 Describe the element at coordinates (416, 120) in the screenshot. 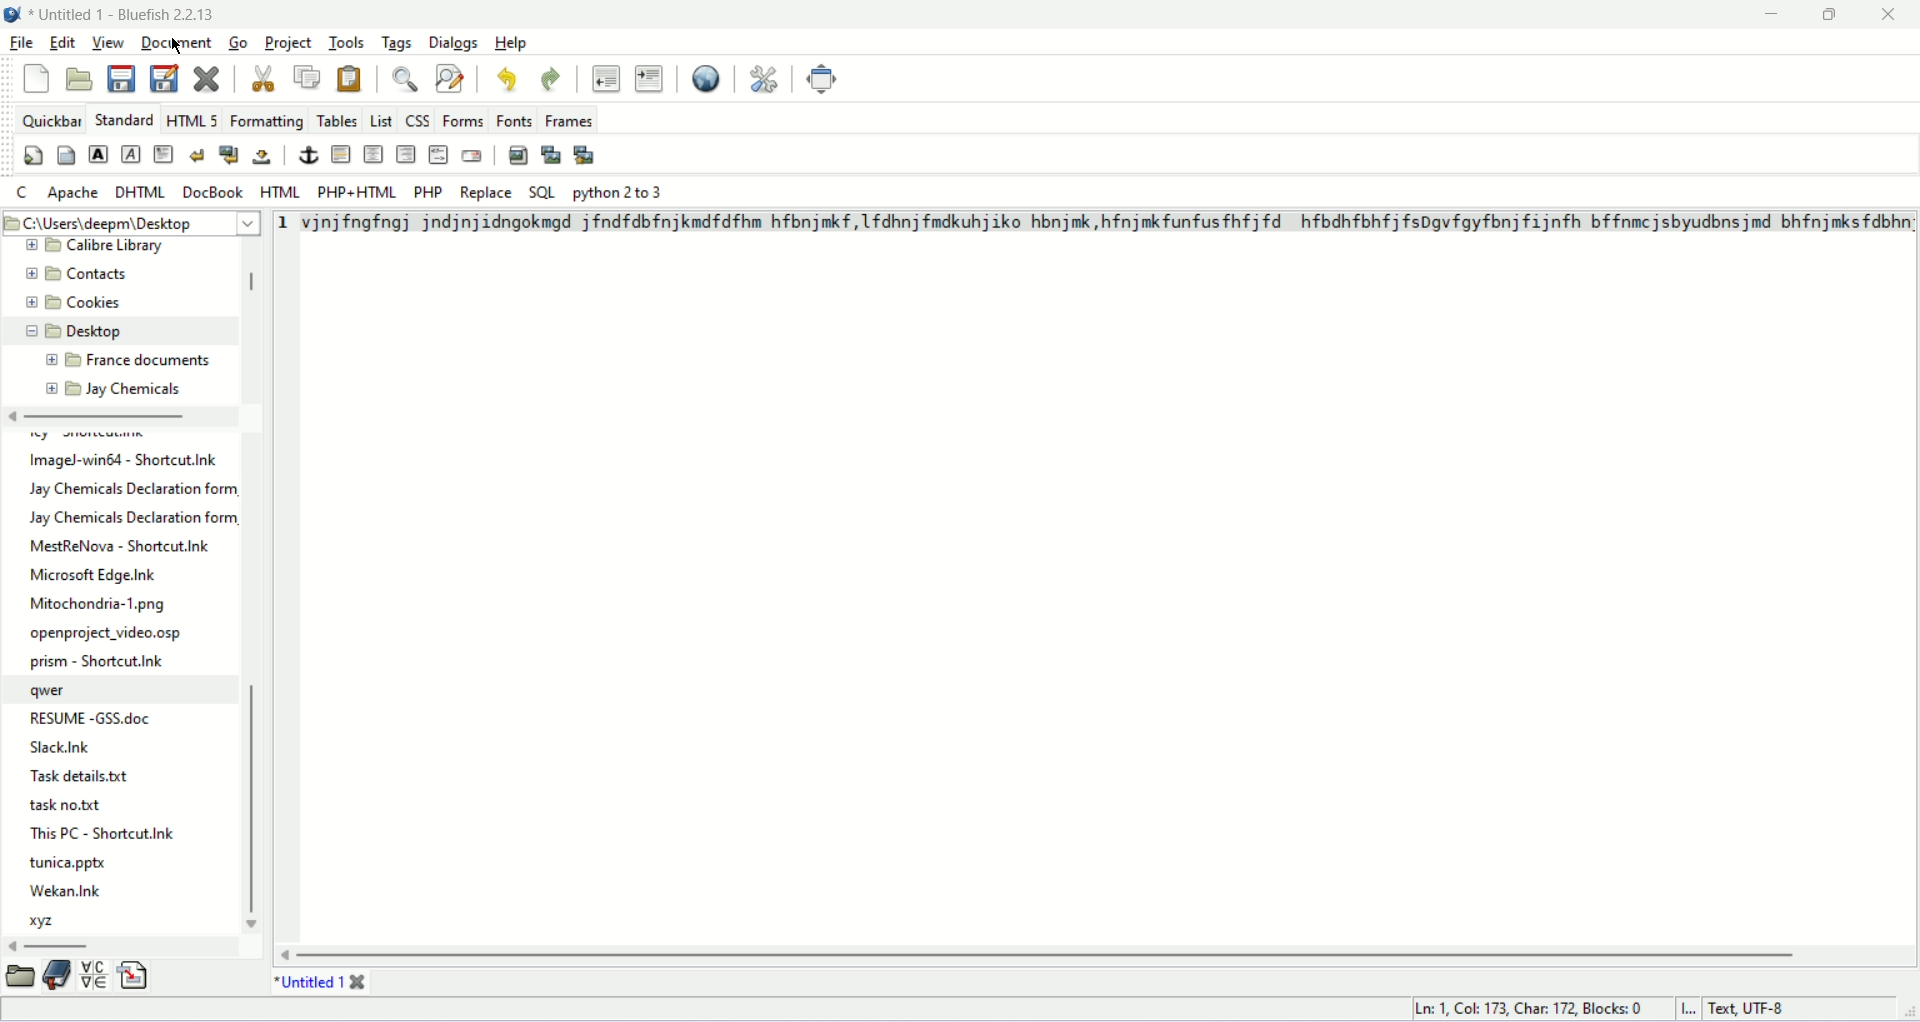

I see `CSS` at that location.